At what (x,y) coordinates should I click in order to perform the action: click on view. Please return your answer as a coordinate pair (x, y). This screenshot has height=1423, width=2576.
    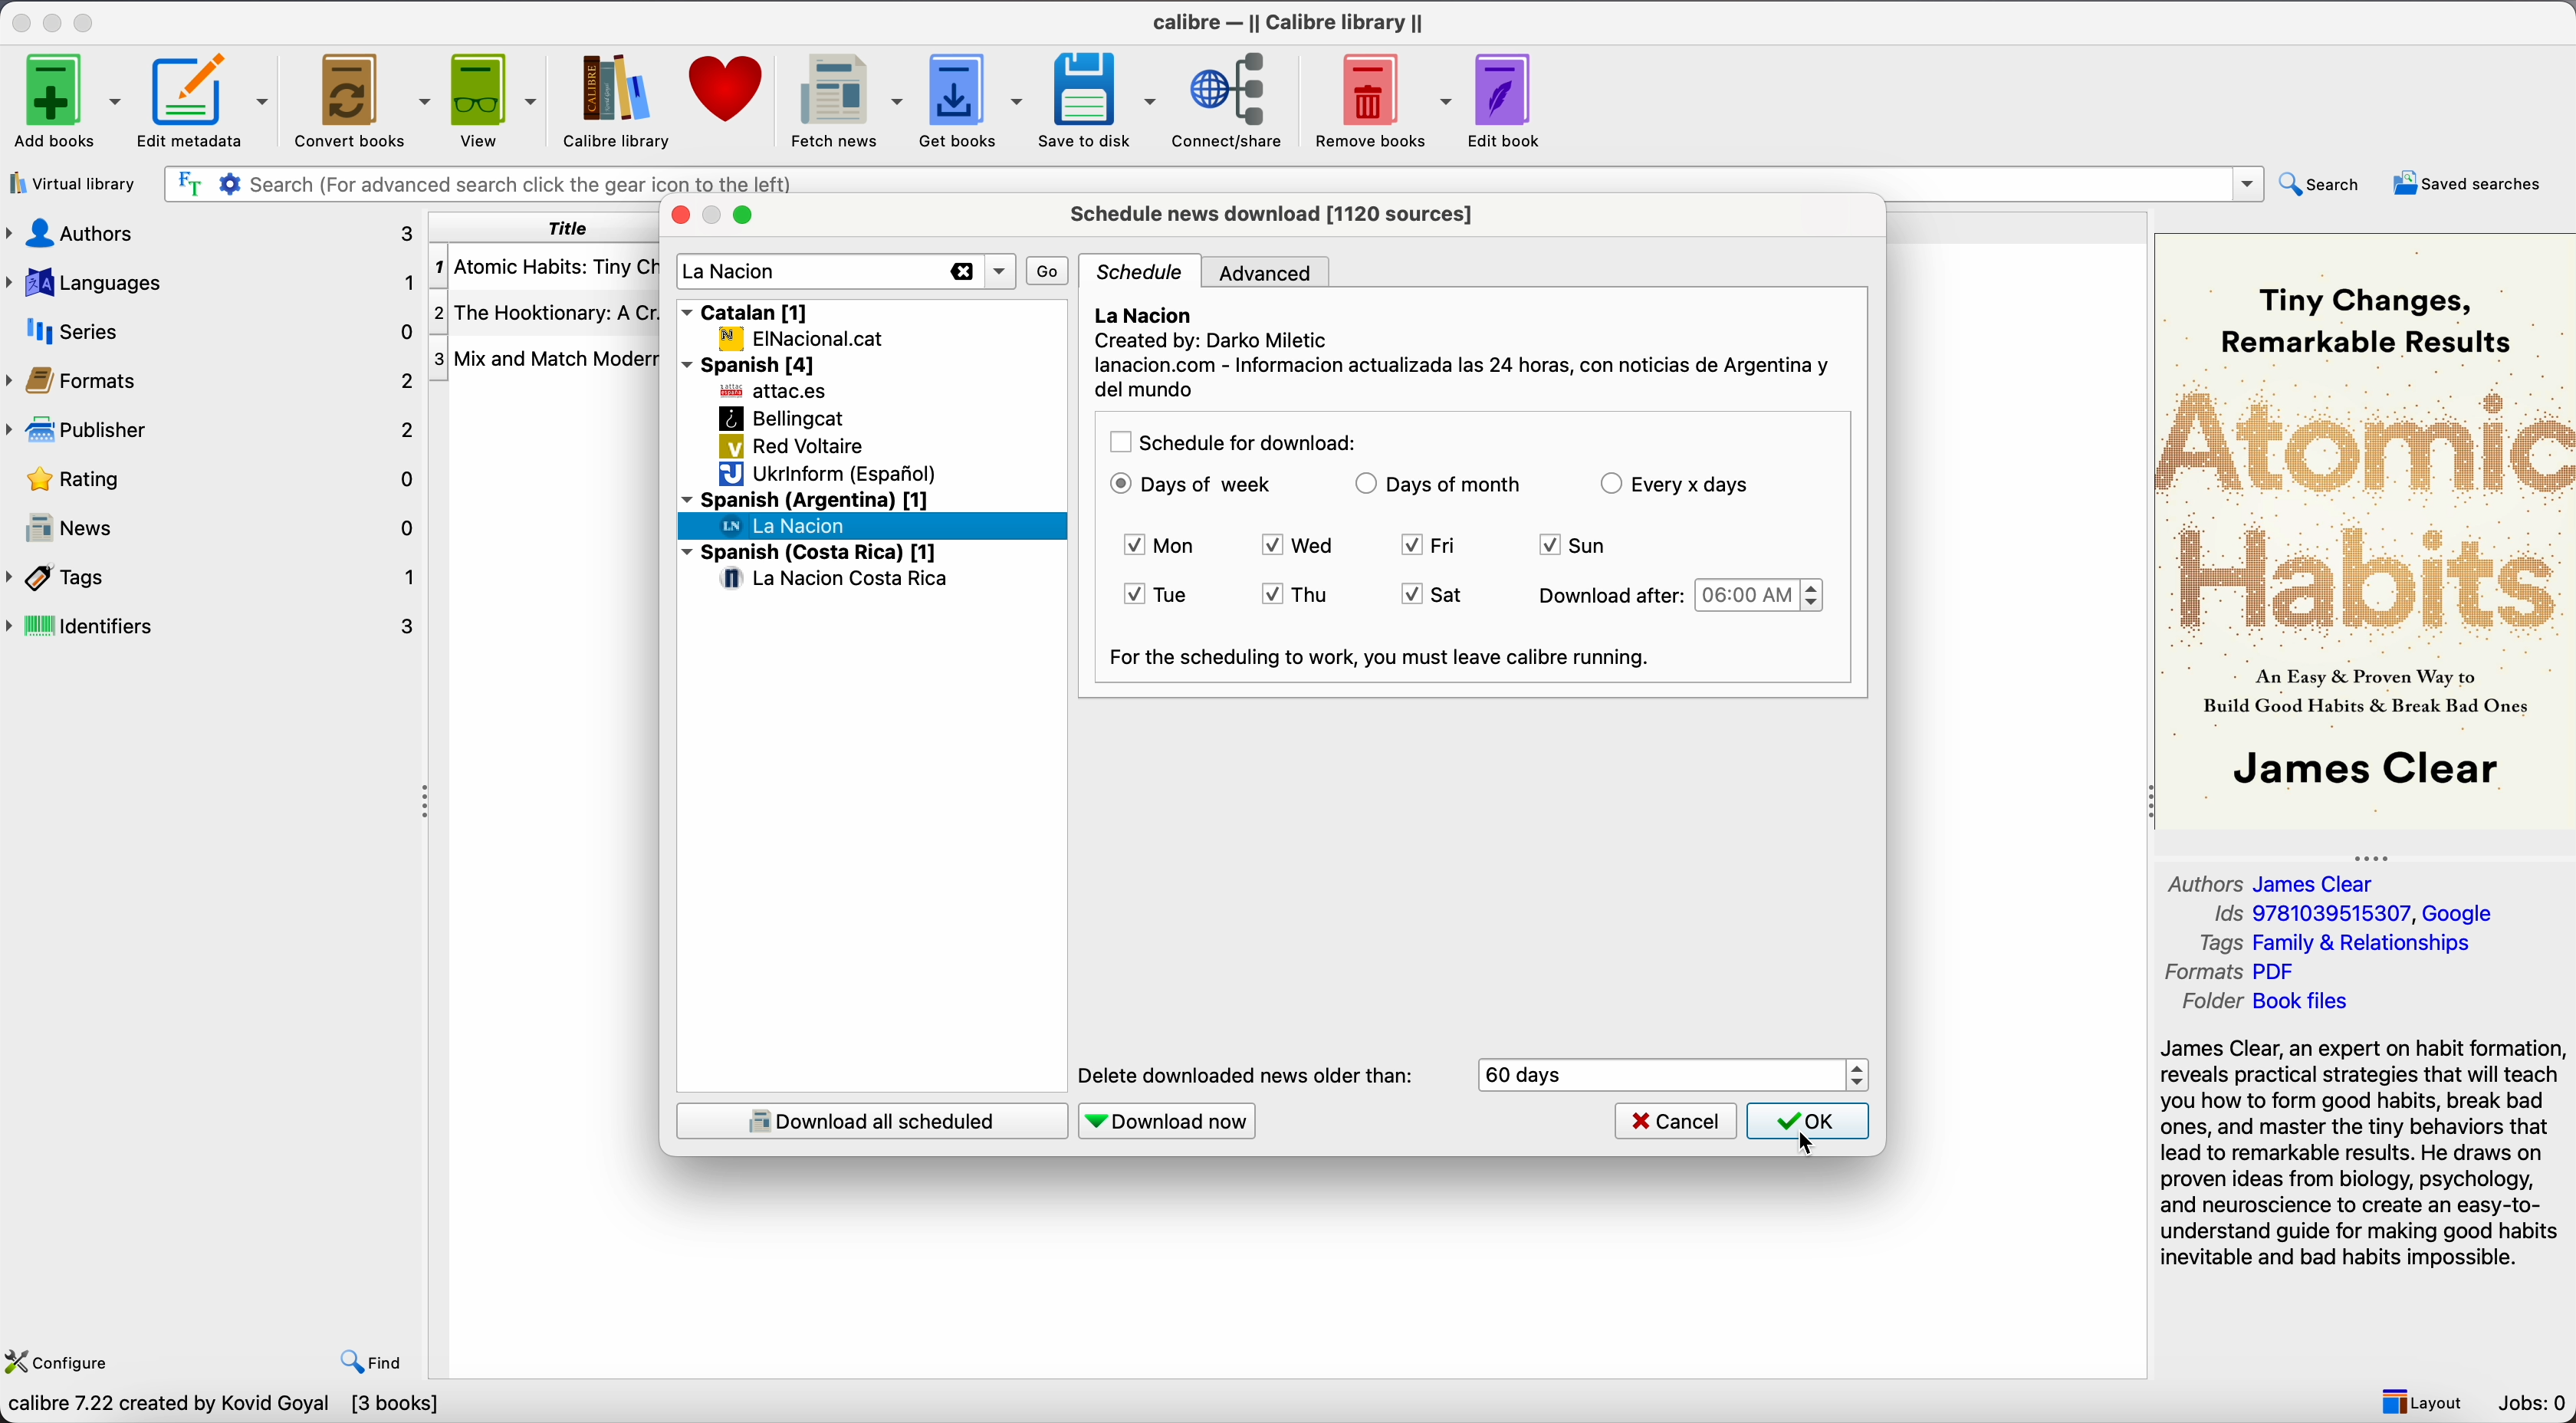
    Looking at the image, I should click on (492, 100).